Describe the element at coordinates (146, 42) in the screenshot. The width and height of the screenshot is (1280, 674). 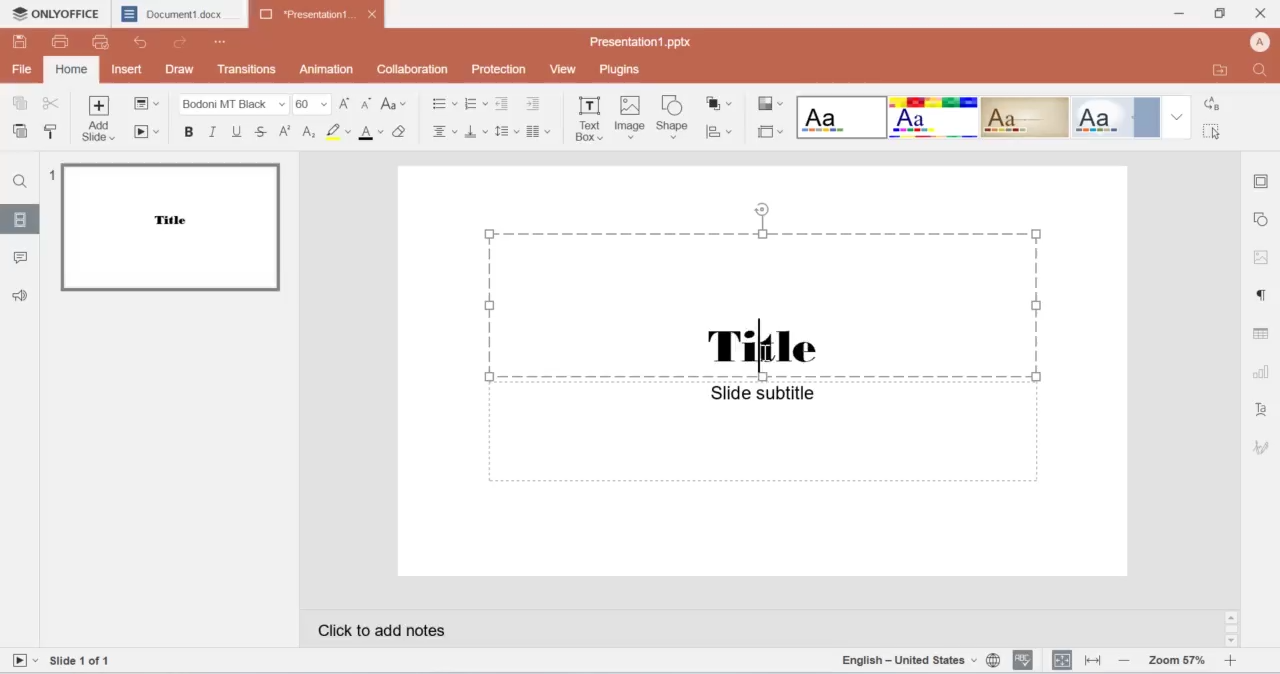
I see `Undo` at that location.